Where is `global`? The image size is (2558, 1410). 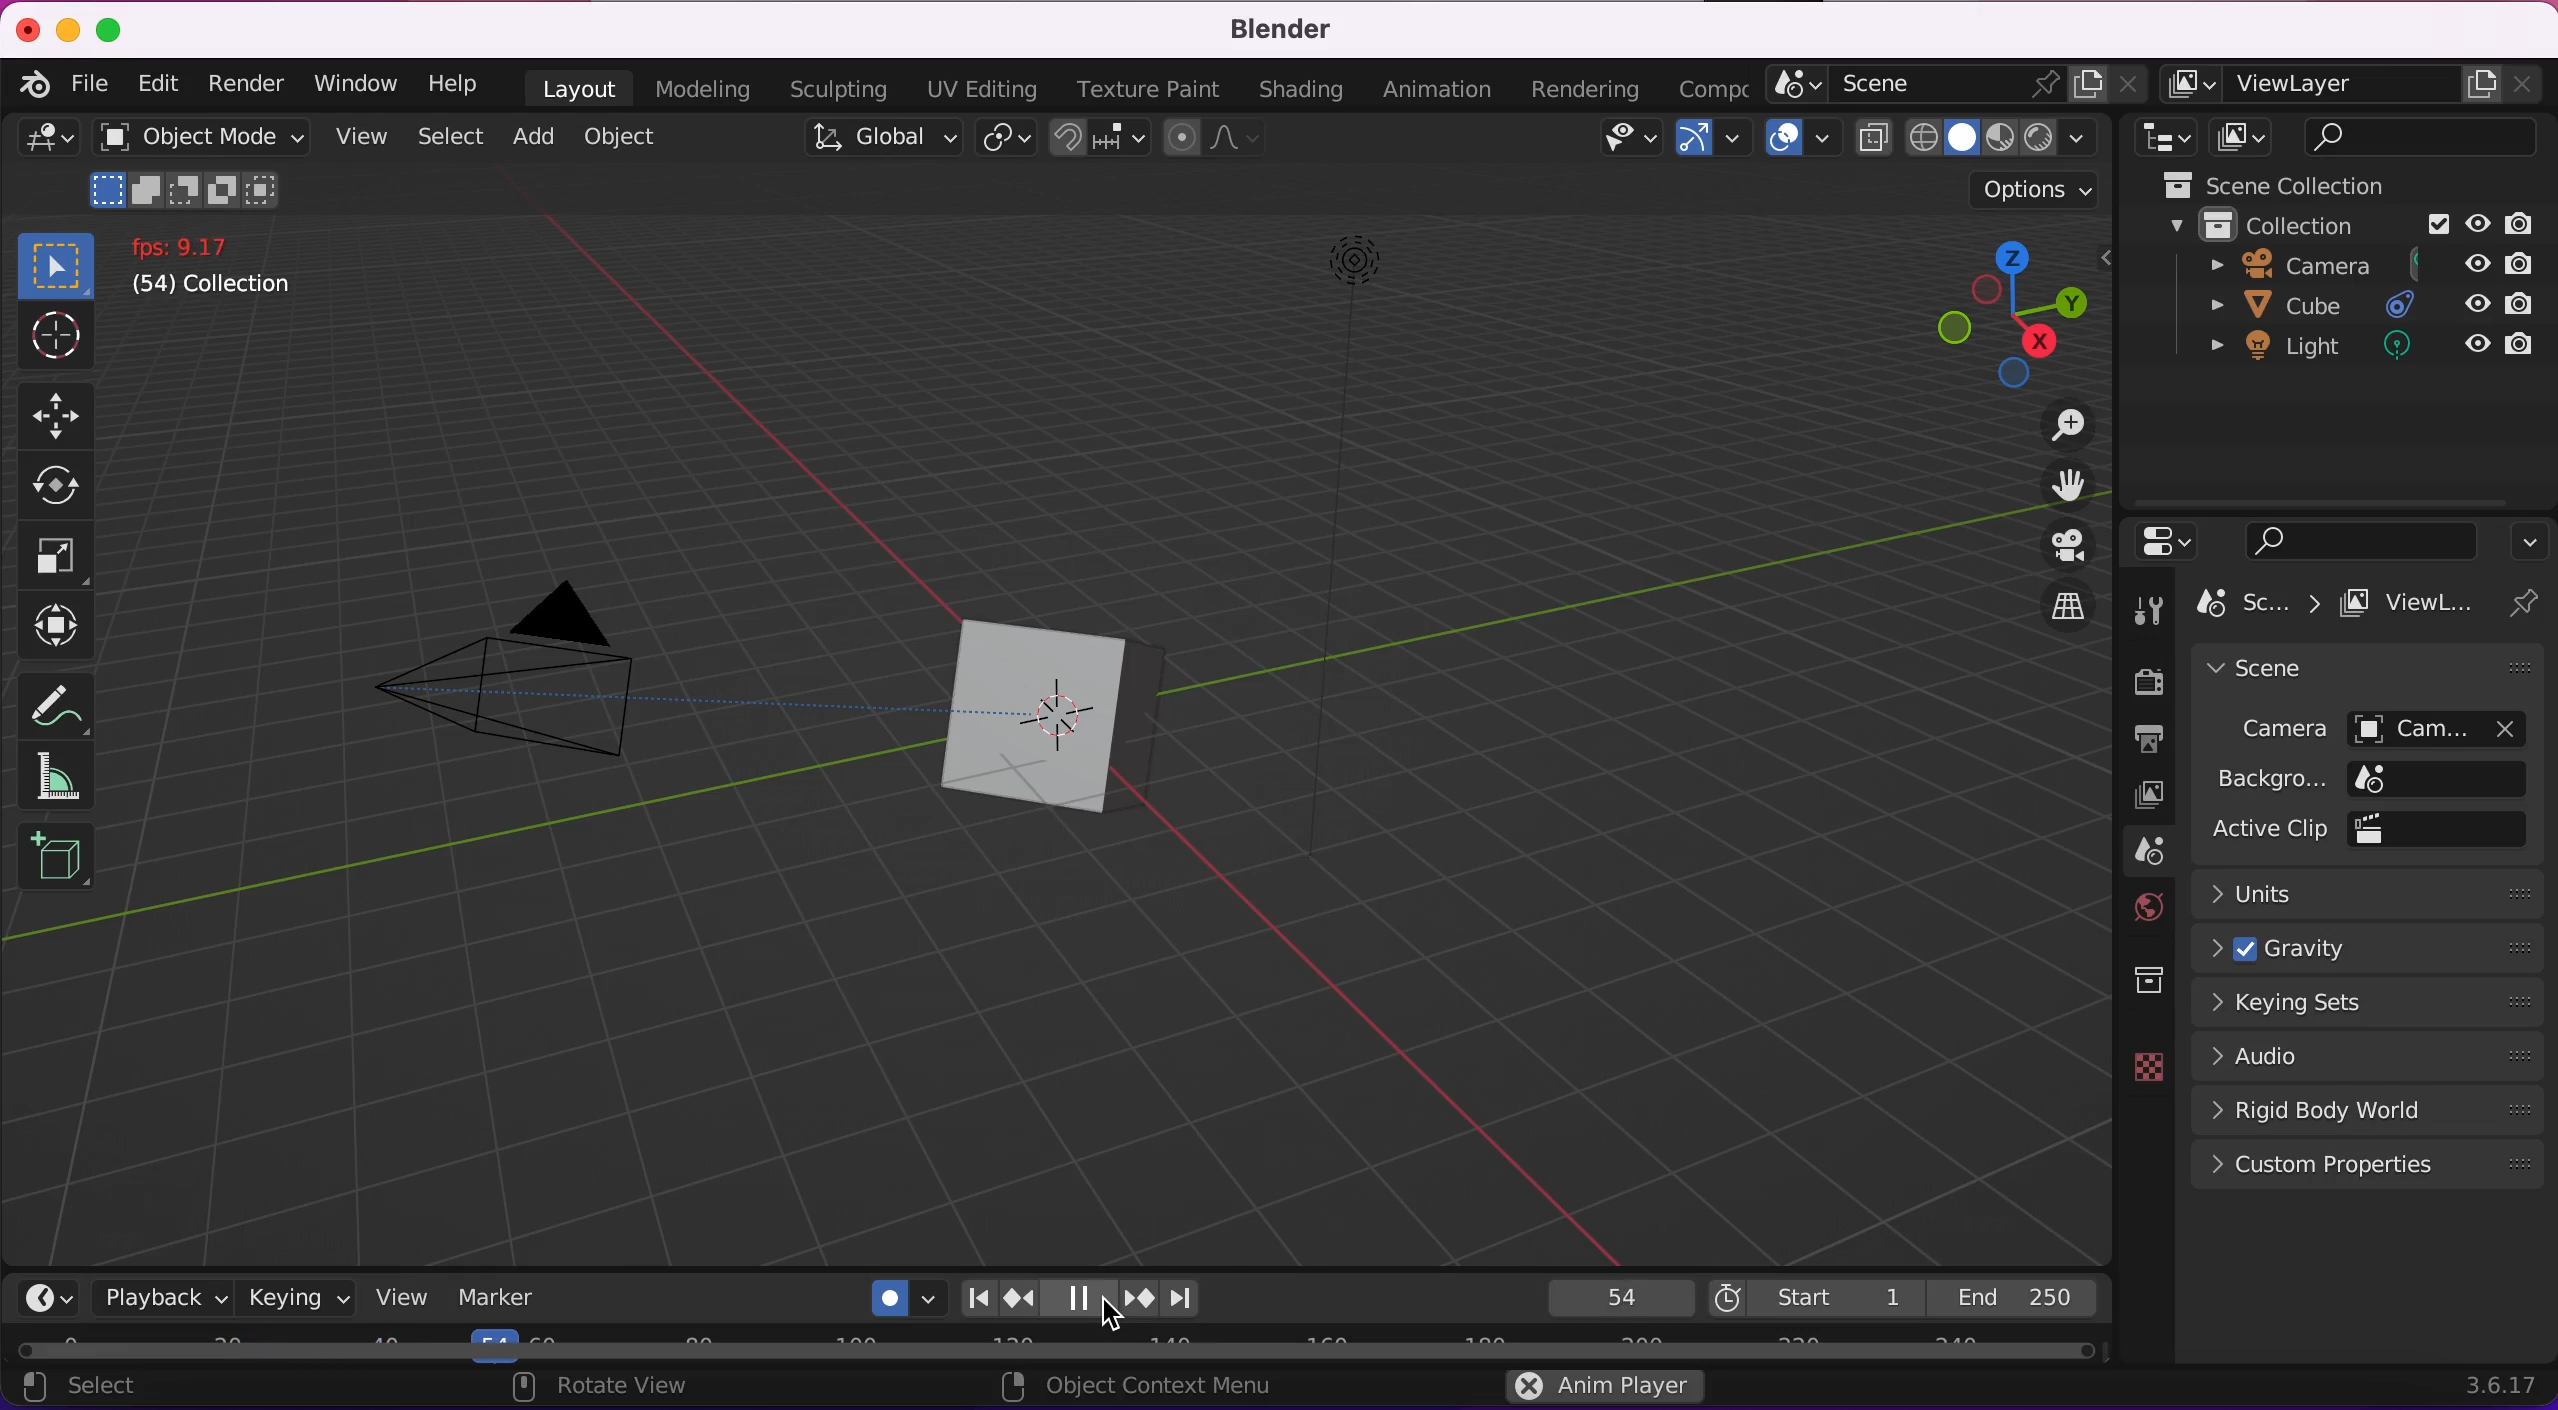 global is located at coordinates (865, 140).